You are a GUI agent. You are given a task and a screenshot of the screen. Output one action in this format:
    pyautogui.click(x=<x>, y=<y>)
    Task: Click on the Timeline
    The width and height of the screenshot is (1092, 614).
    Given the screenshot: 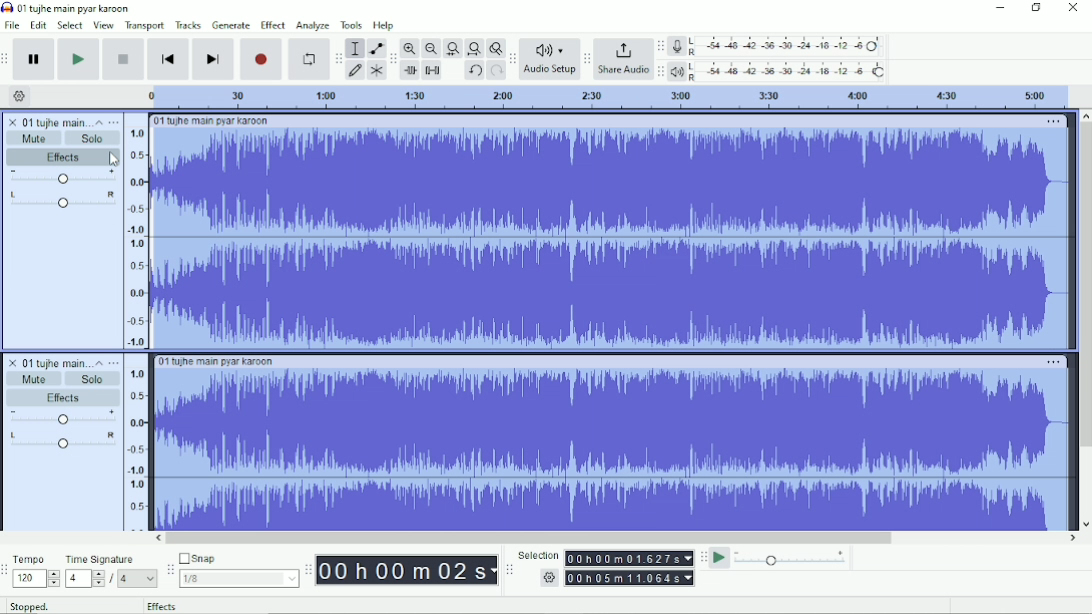 What is the action you would take?
    pyautogui.click(x=605, y=97)
    